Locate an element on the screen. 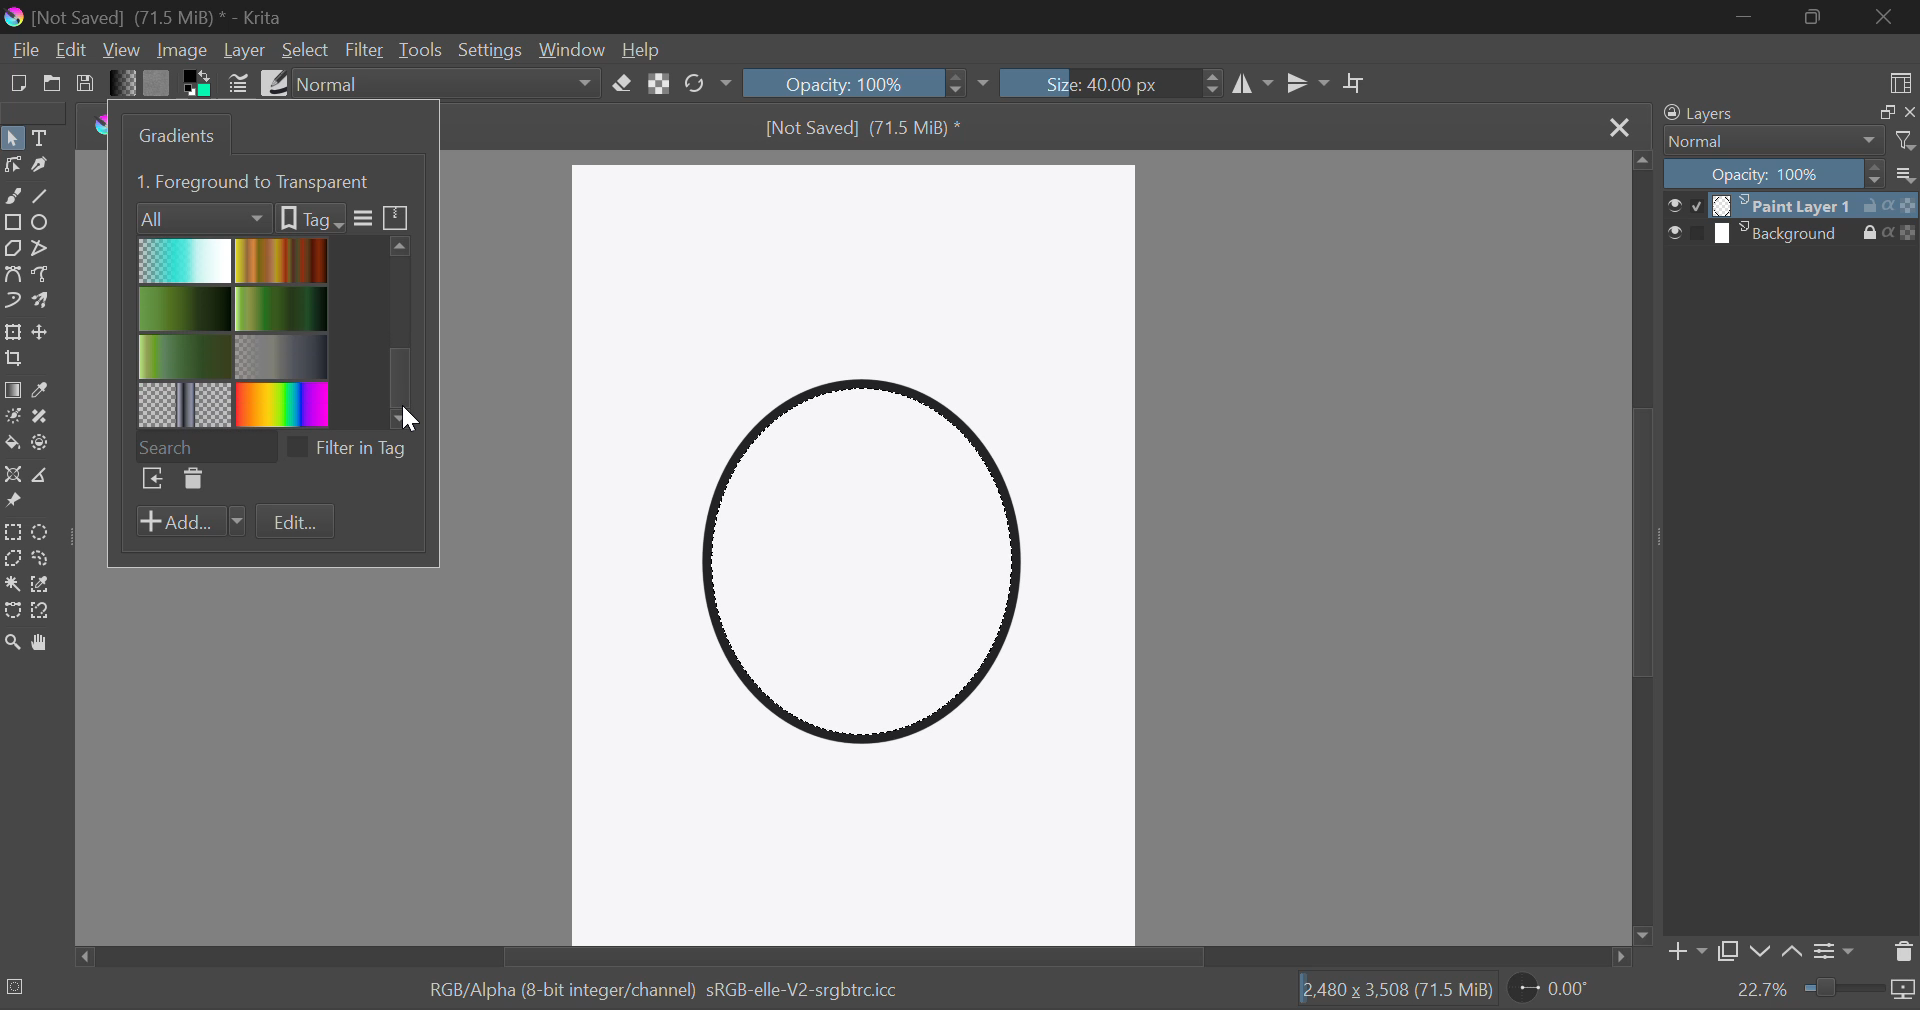 The width and height of the screenshot is (1920, 1010). Reference Images is located at coordinates (13, 503).